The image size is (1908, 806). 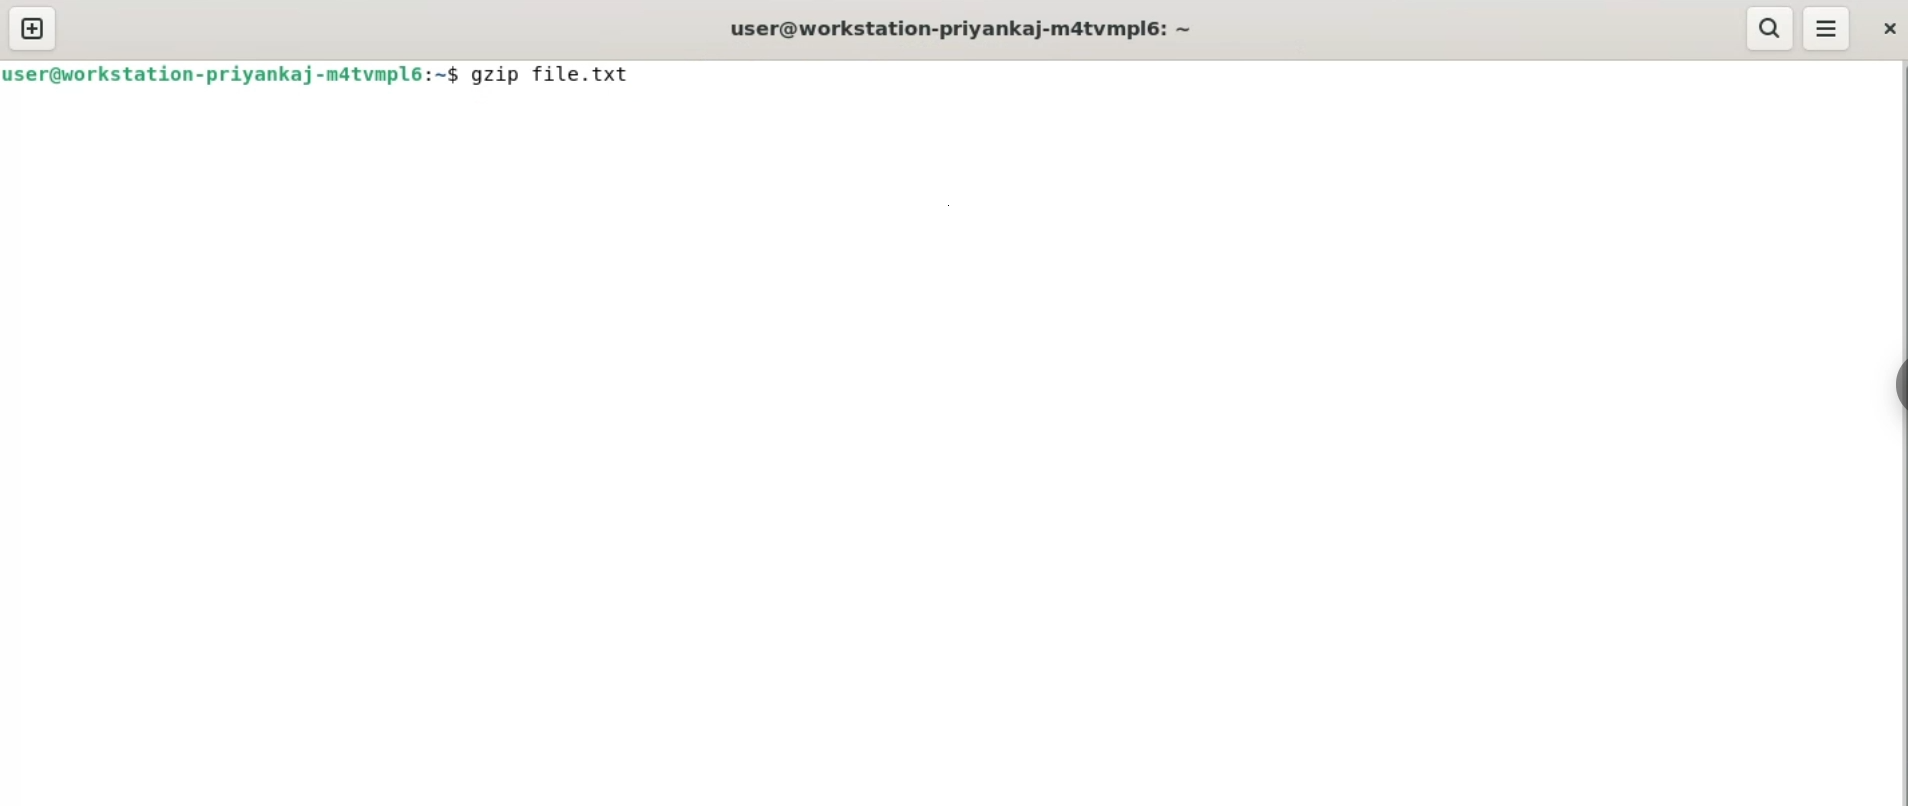 What do you see at coordinates (1770, 30) in the screenshot?
I see `search` at bounding box center [1770, 30].